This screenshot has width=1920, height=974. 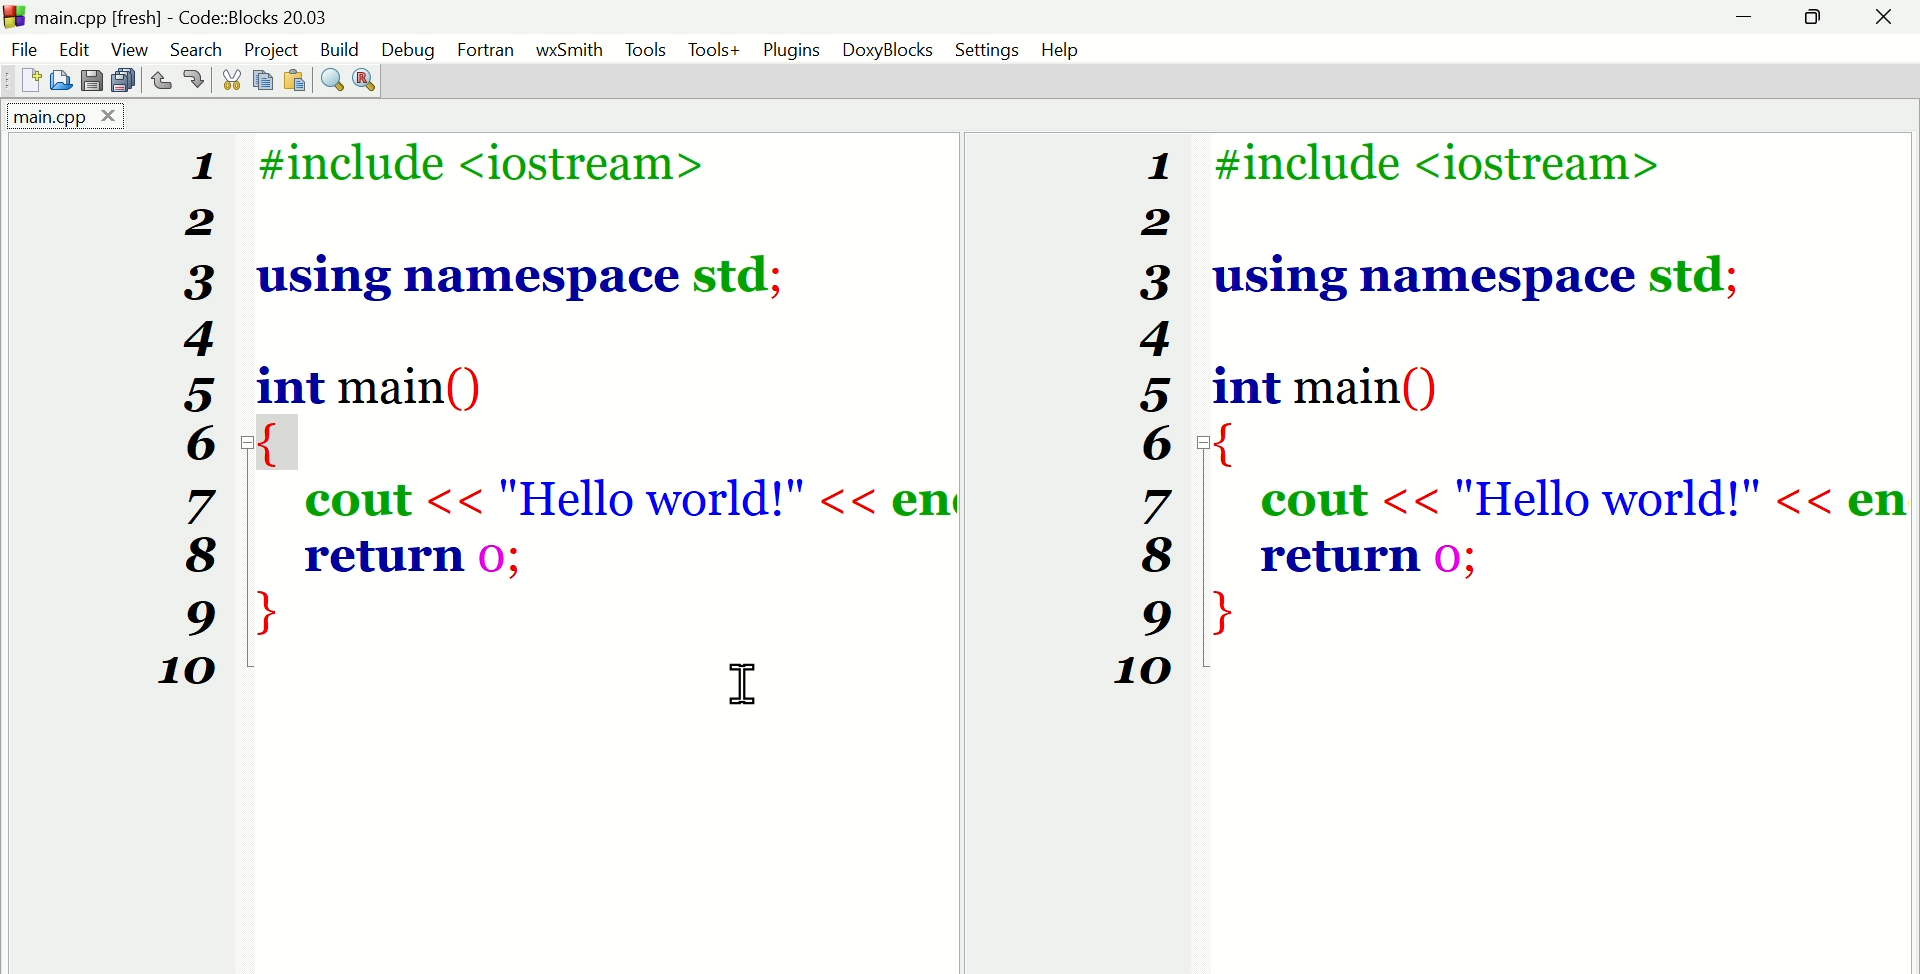 What do you see at coordinates (162, 82) in the screenshot?
I see `Undo` at bounding box center [162, 82].